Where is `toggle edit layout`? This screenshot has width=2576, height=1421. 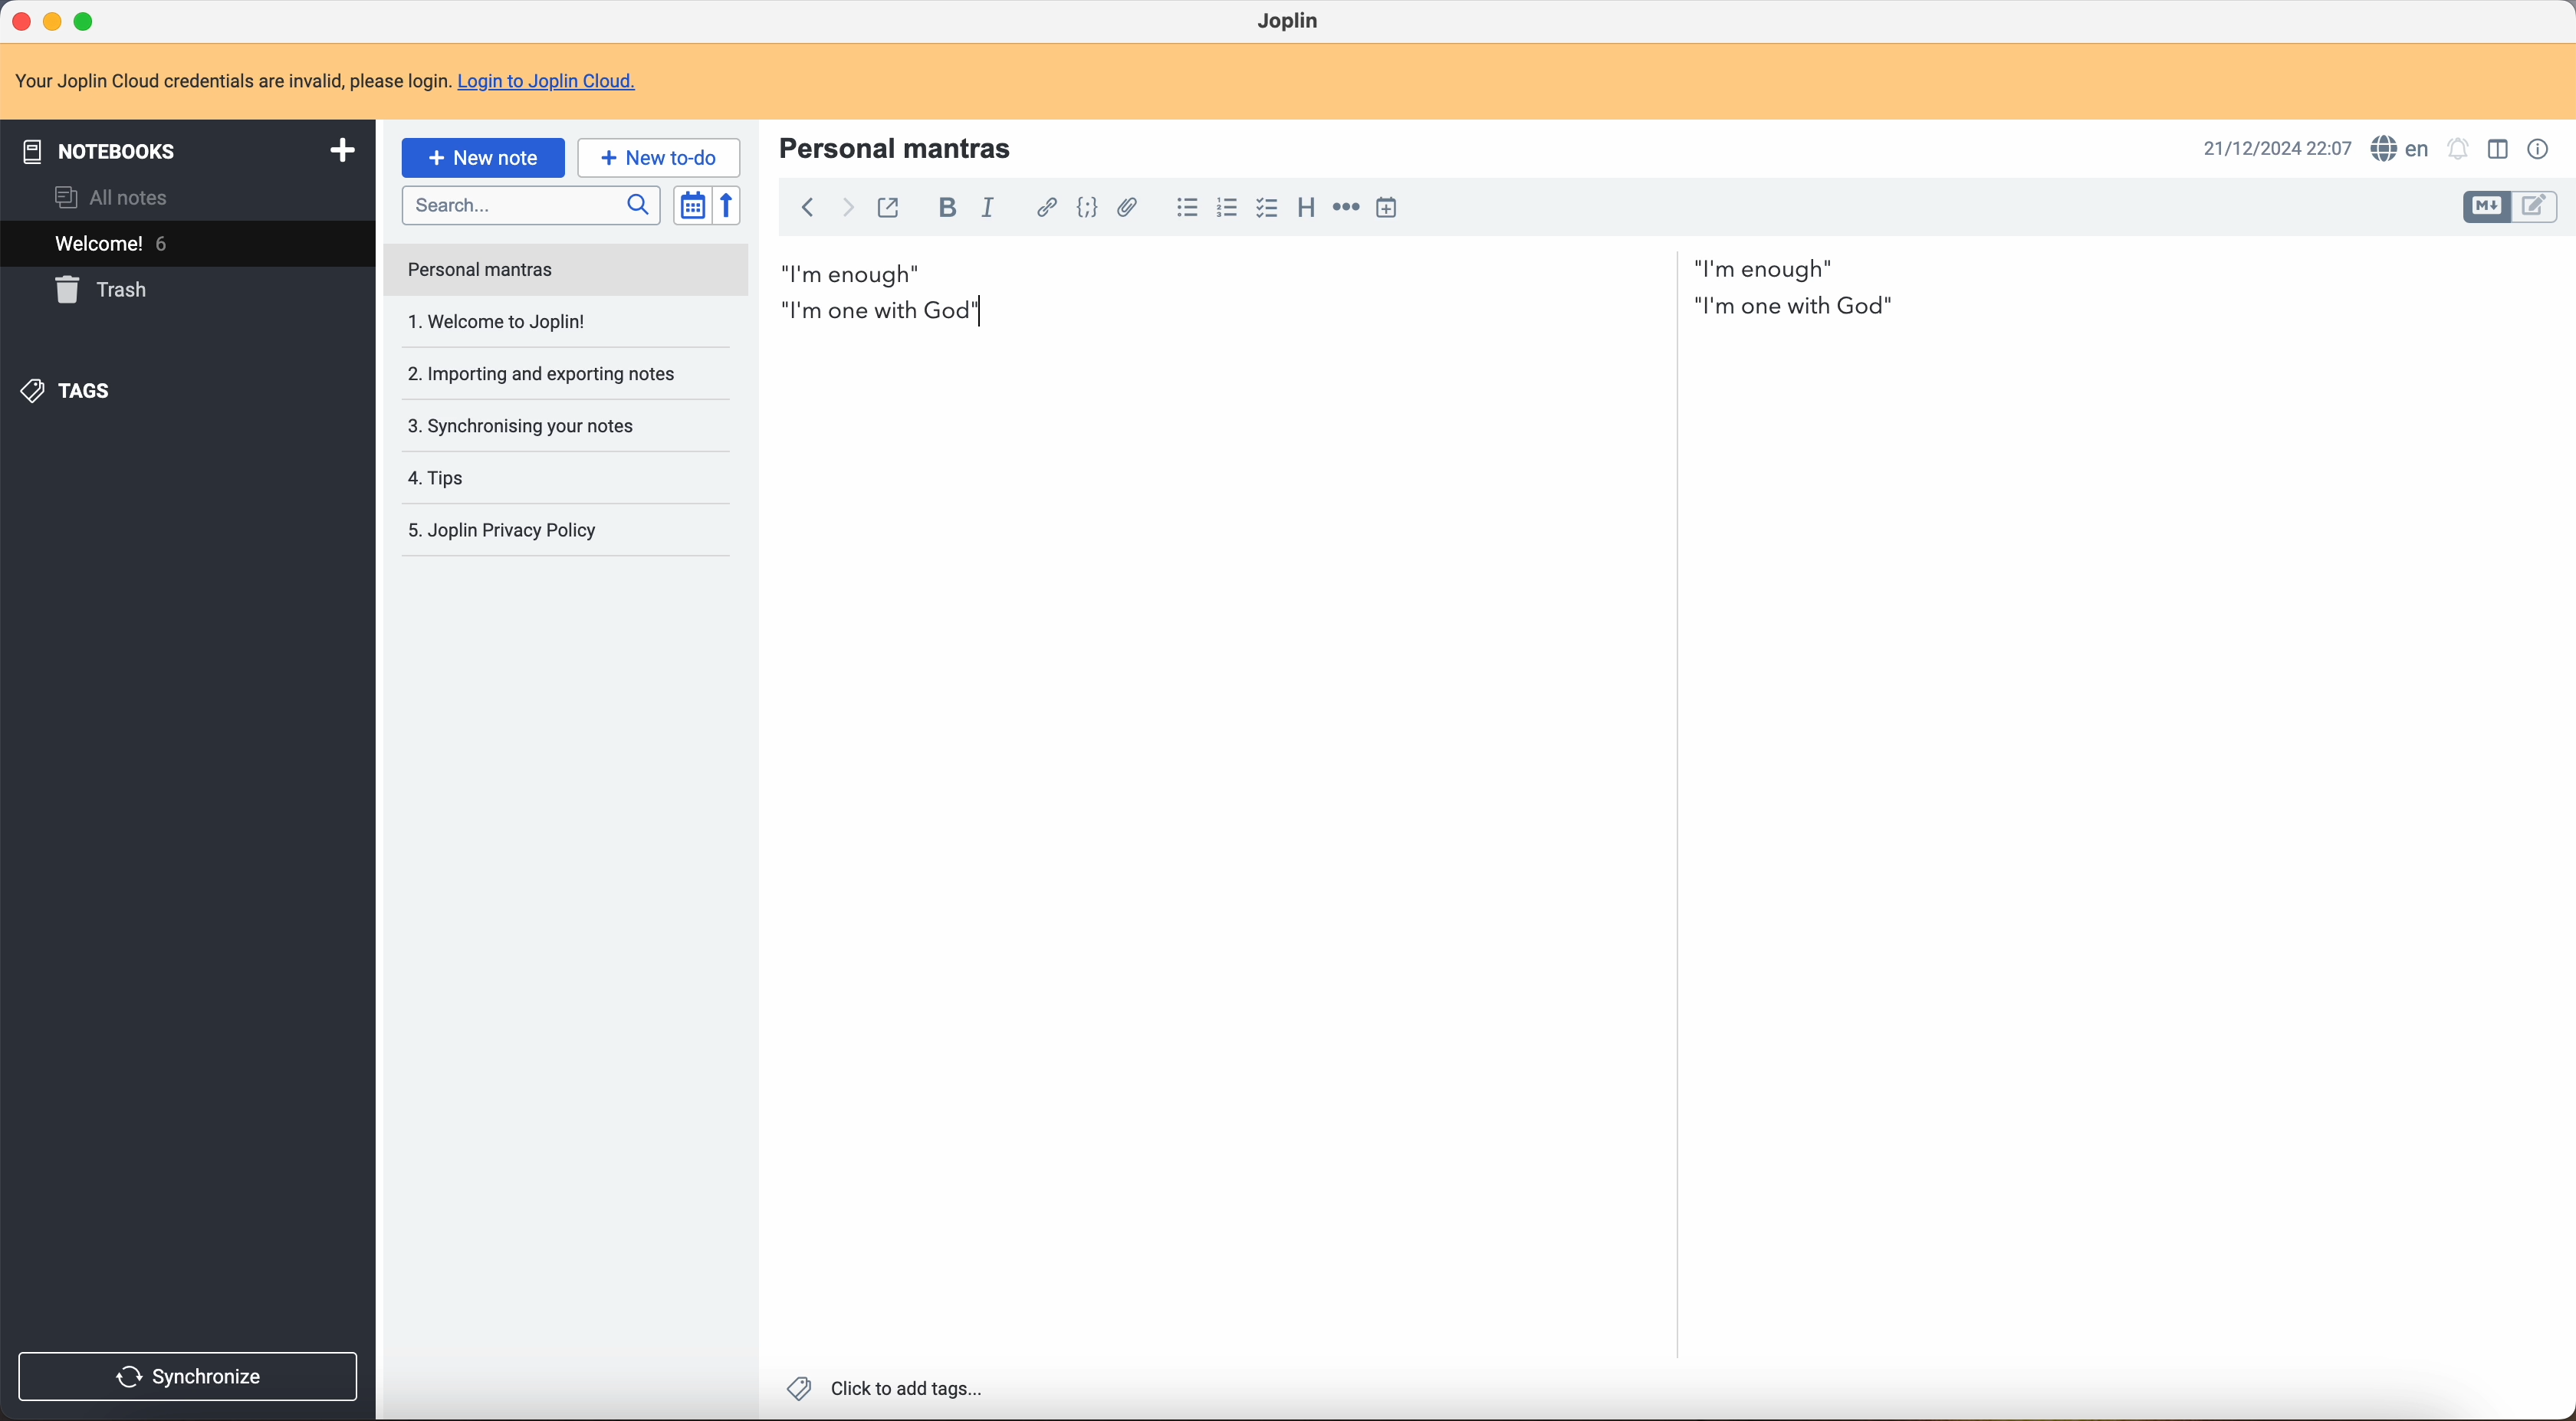
toggle edit layout is located at coordinates (2502, 149).